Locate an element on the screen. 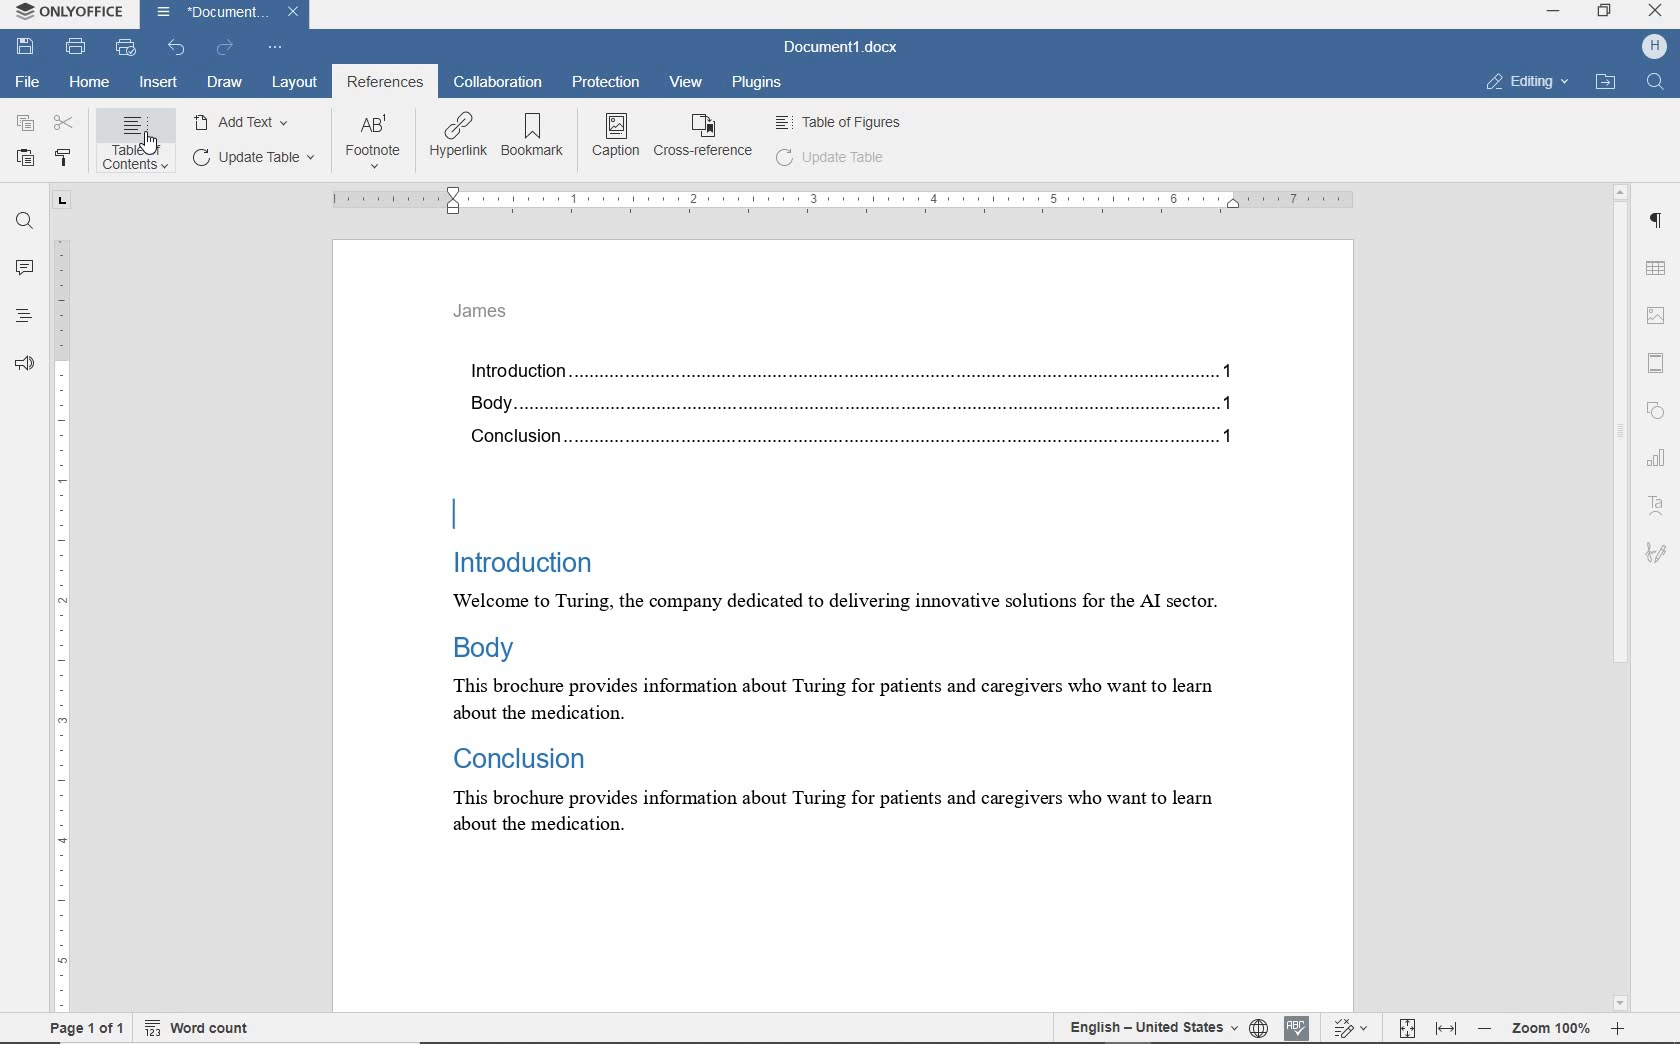 This screenshot has width=1680, height=1044. fit to page is located at coordinates (1409, 1028).